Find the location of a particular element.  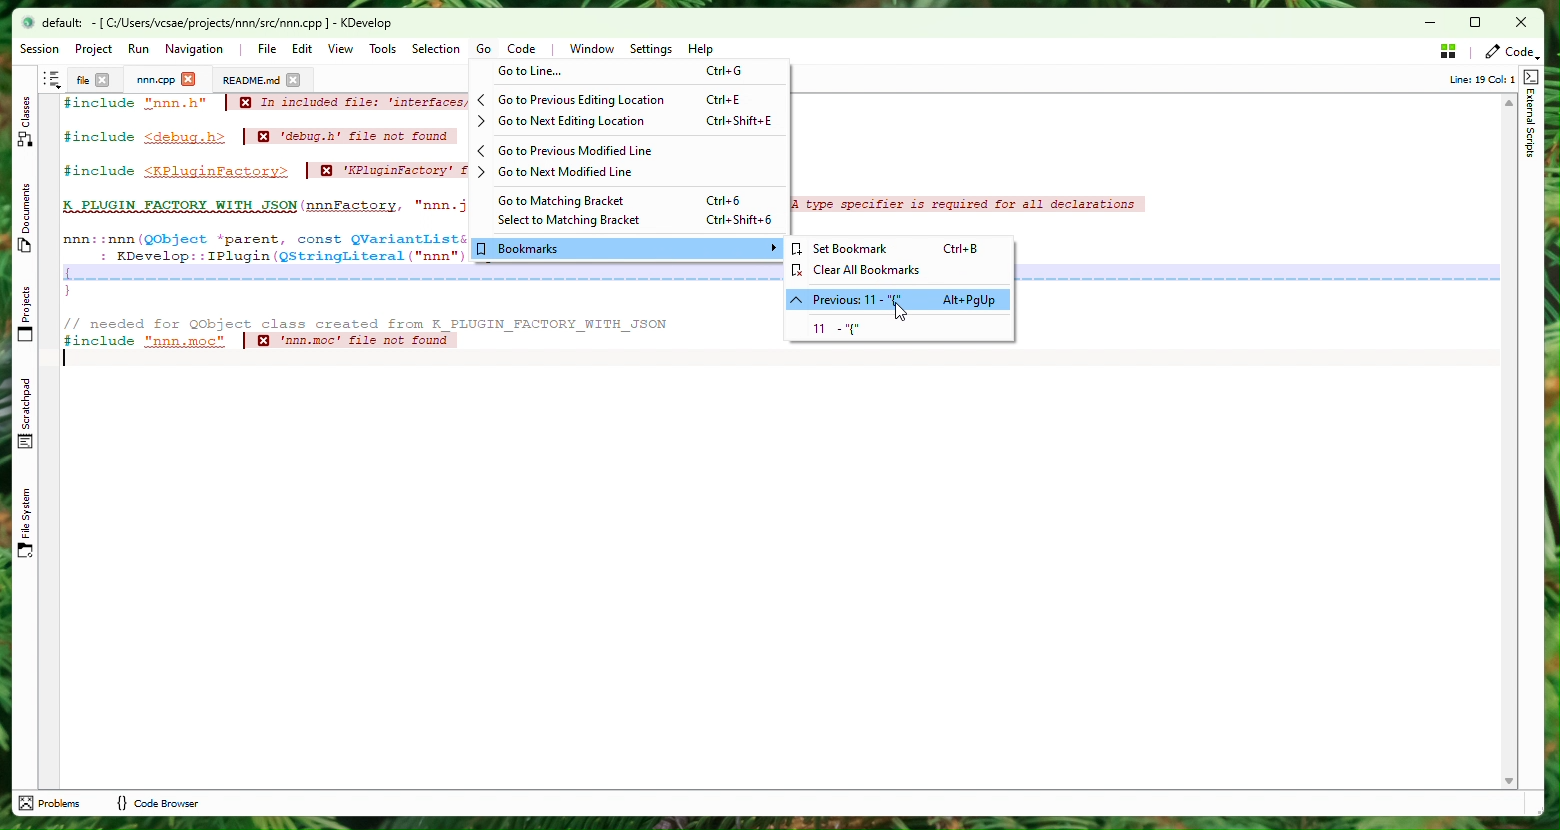

problems is located at coordinates (52, 803).